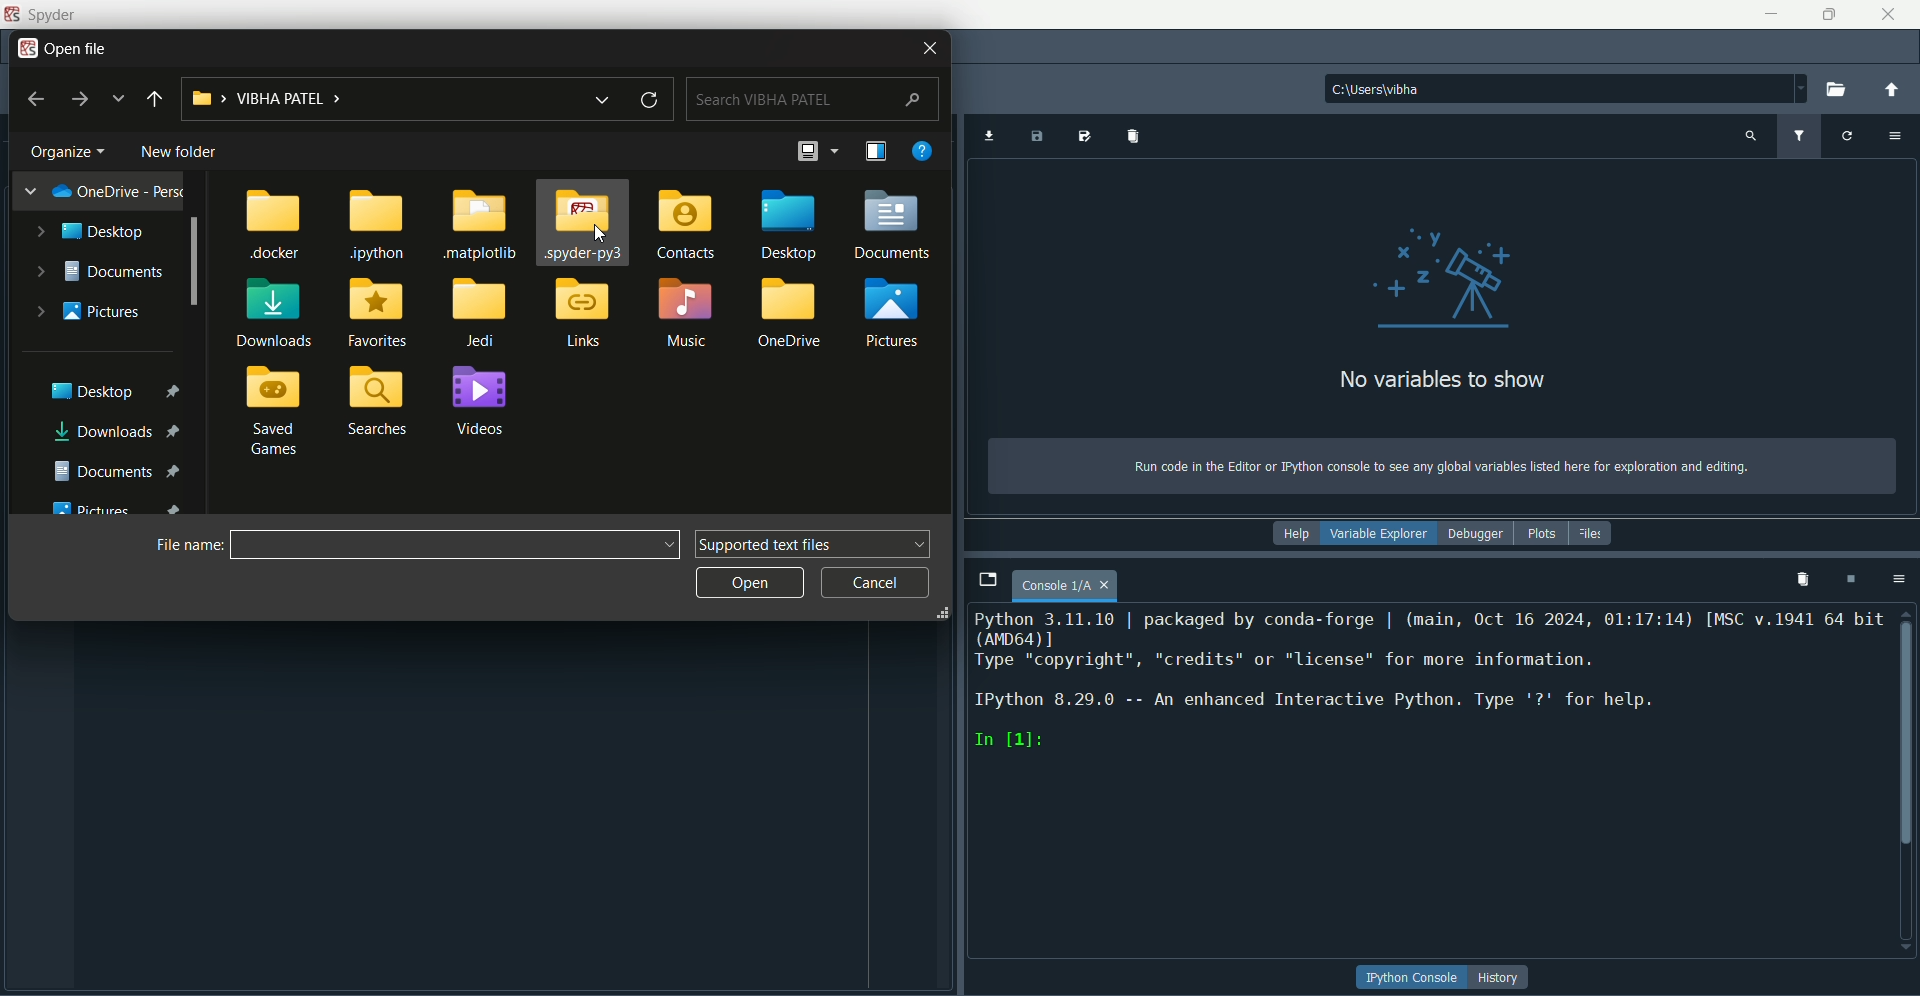 The height and width of the screenshot is (996, 1920). Describe the element at coordinates (812, 99) in the screenshot. I see `search bar` at that location.